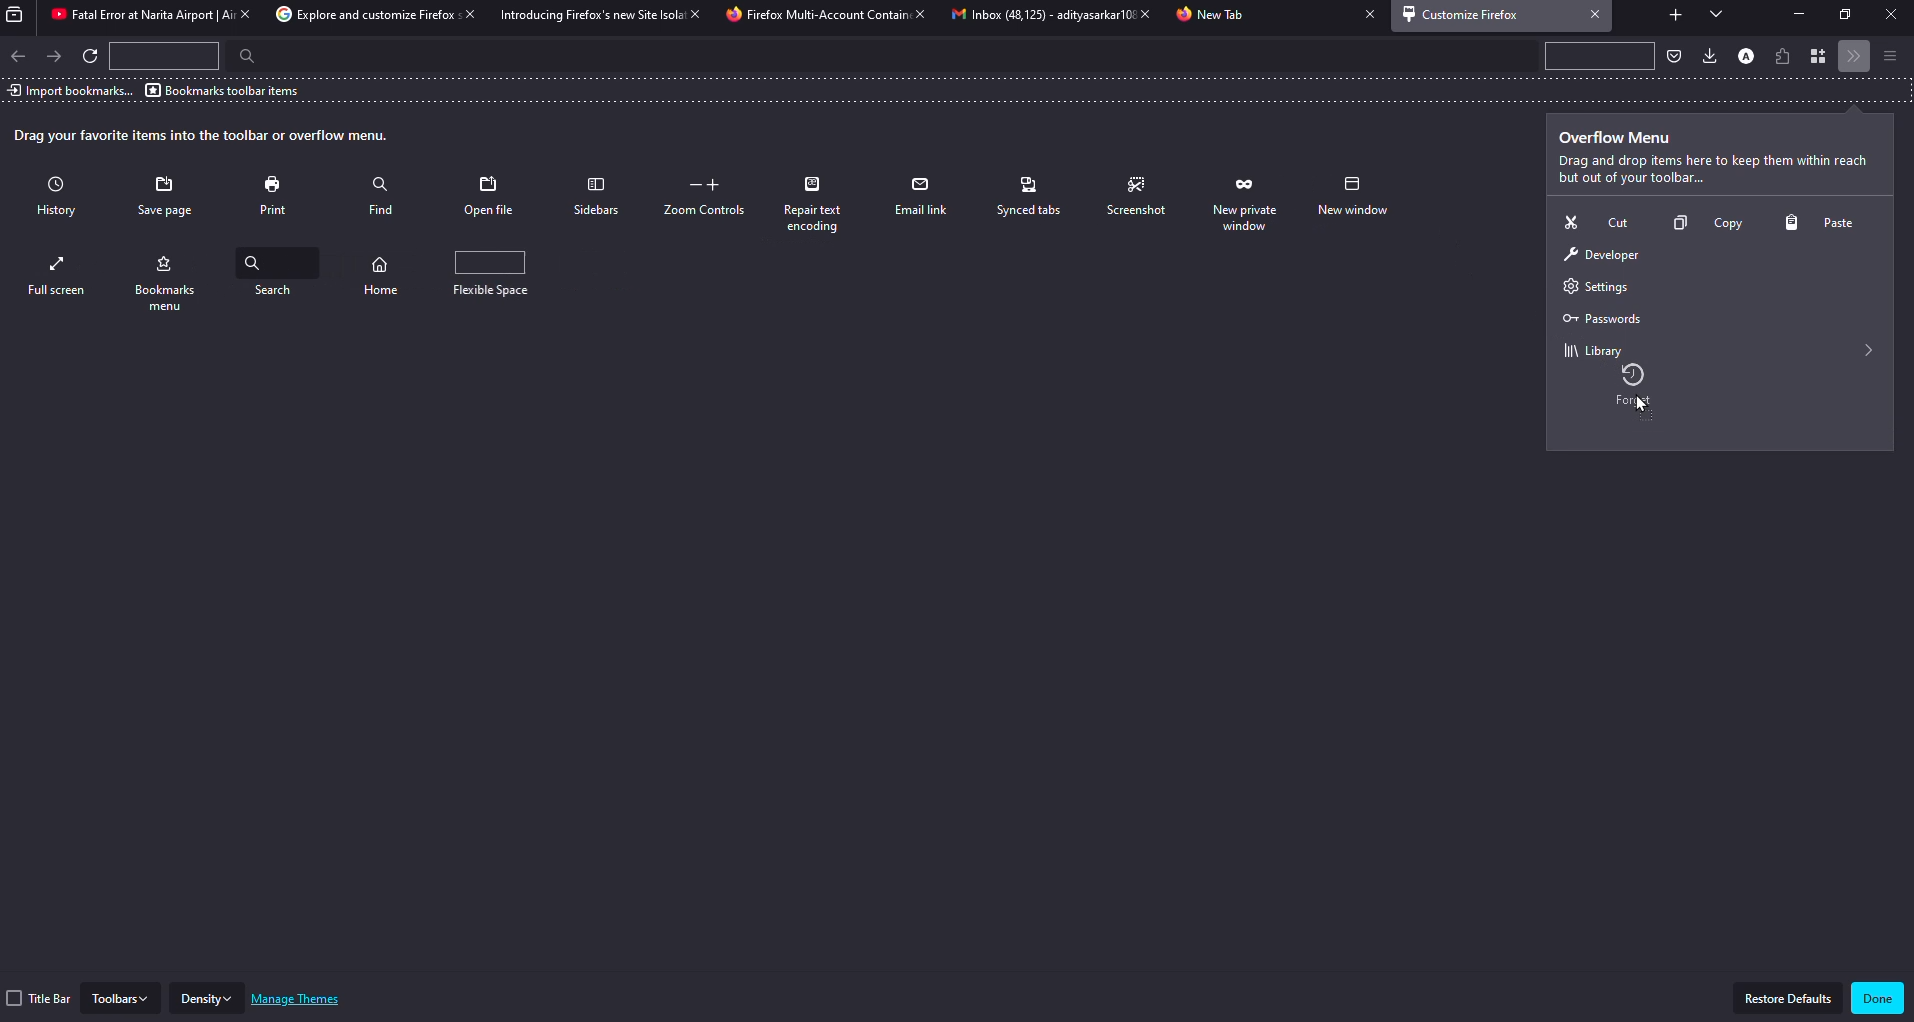 The image size is (1914, 1022). I want to click on tabs, so click(1716, 15).